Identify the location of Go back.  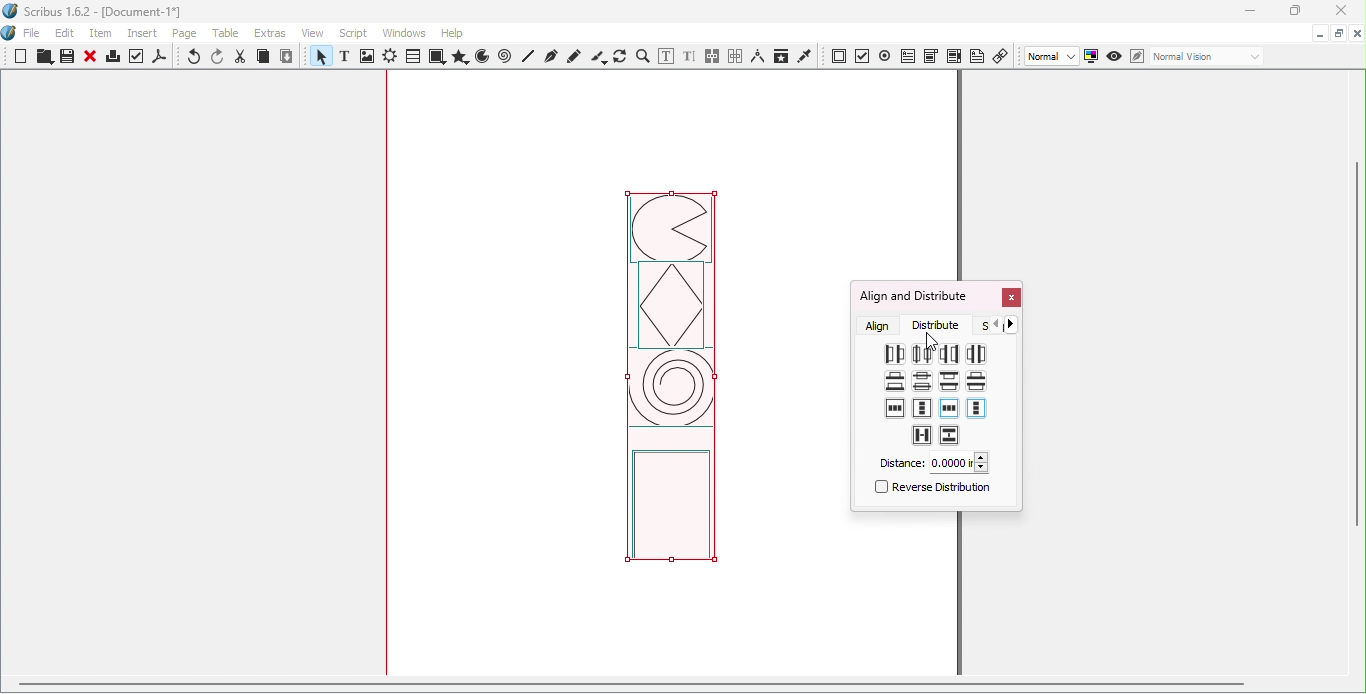
(996, 325).